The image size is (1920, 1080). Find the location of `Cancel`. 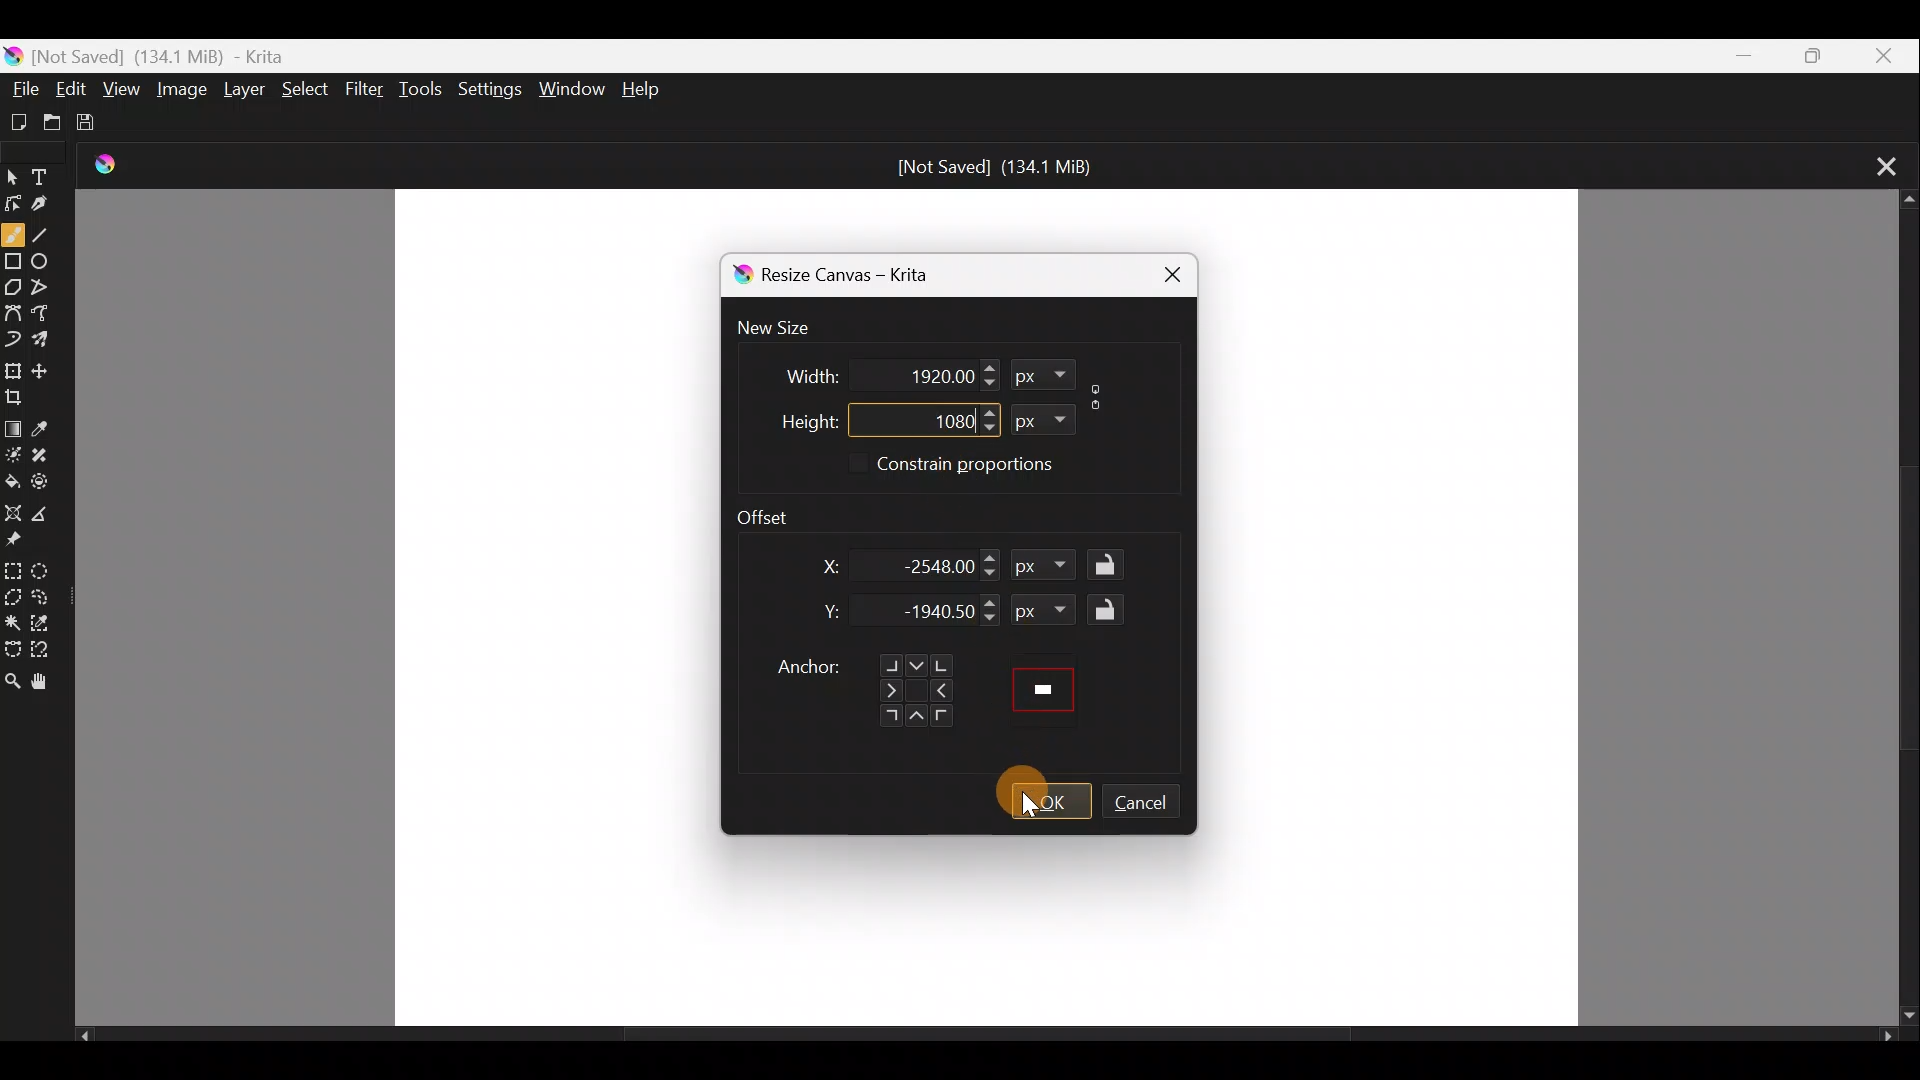

Cancel is located at coordinates (1151, 805).